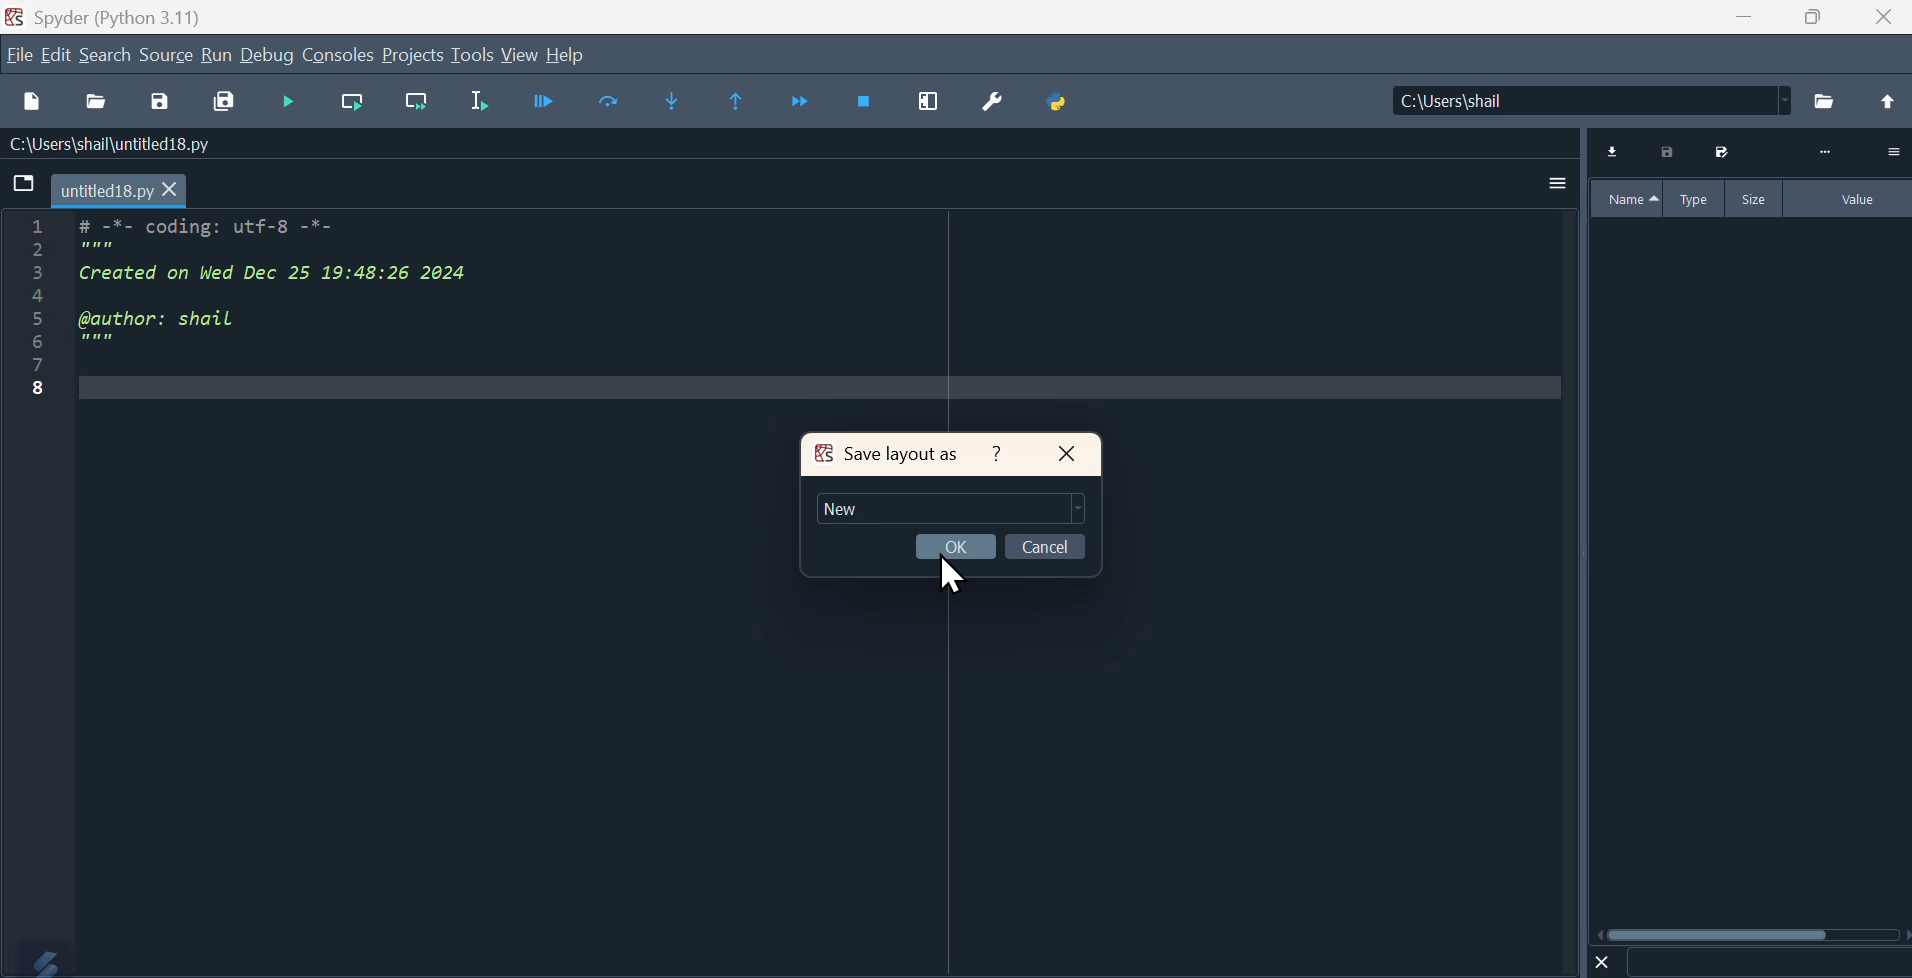 This screenshot has height=978, width=1912. Describe the element at coordinates (997, 454) in the screenshot. I see `Help` at that location.